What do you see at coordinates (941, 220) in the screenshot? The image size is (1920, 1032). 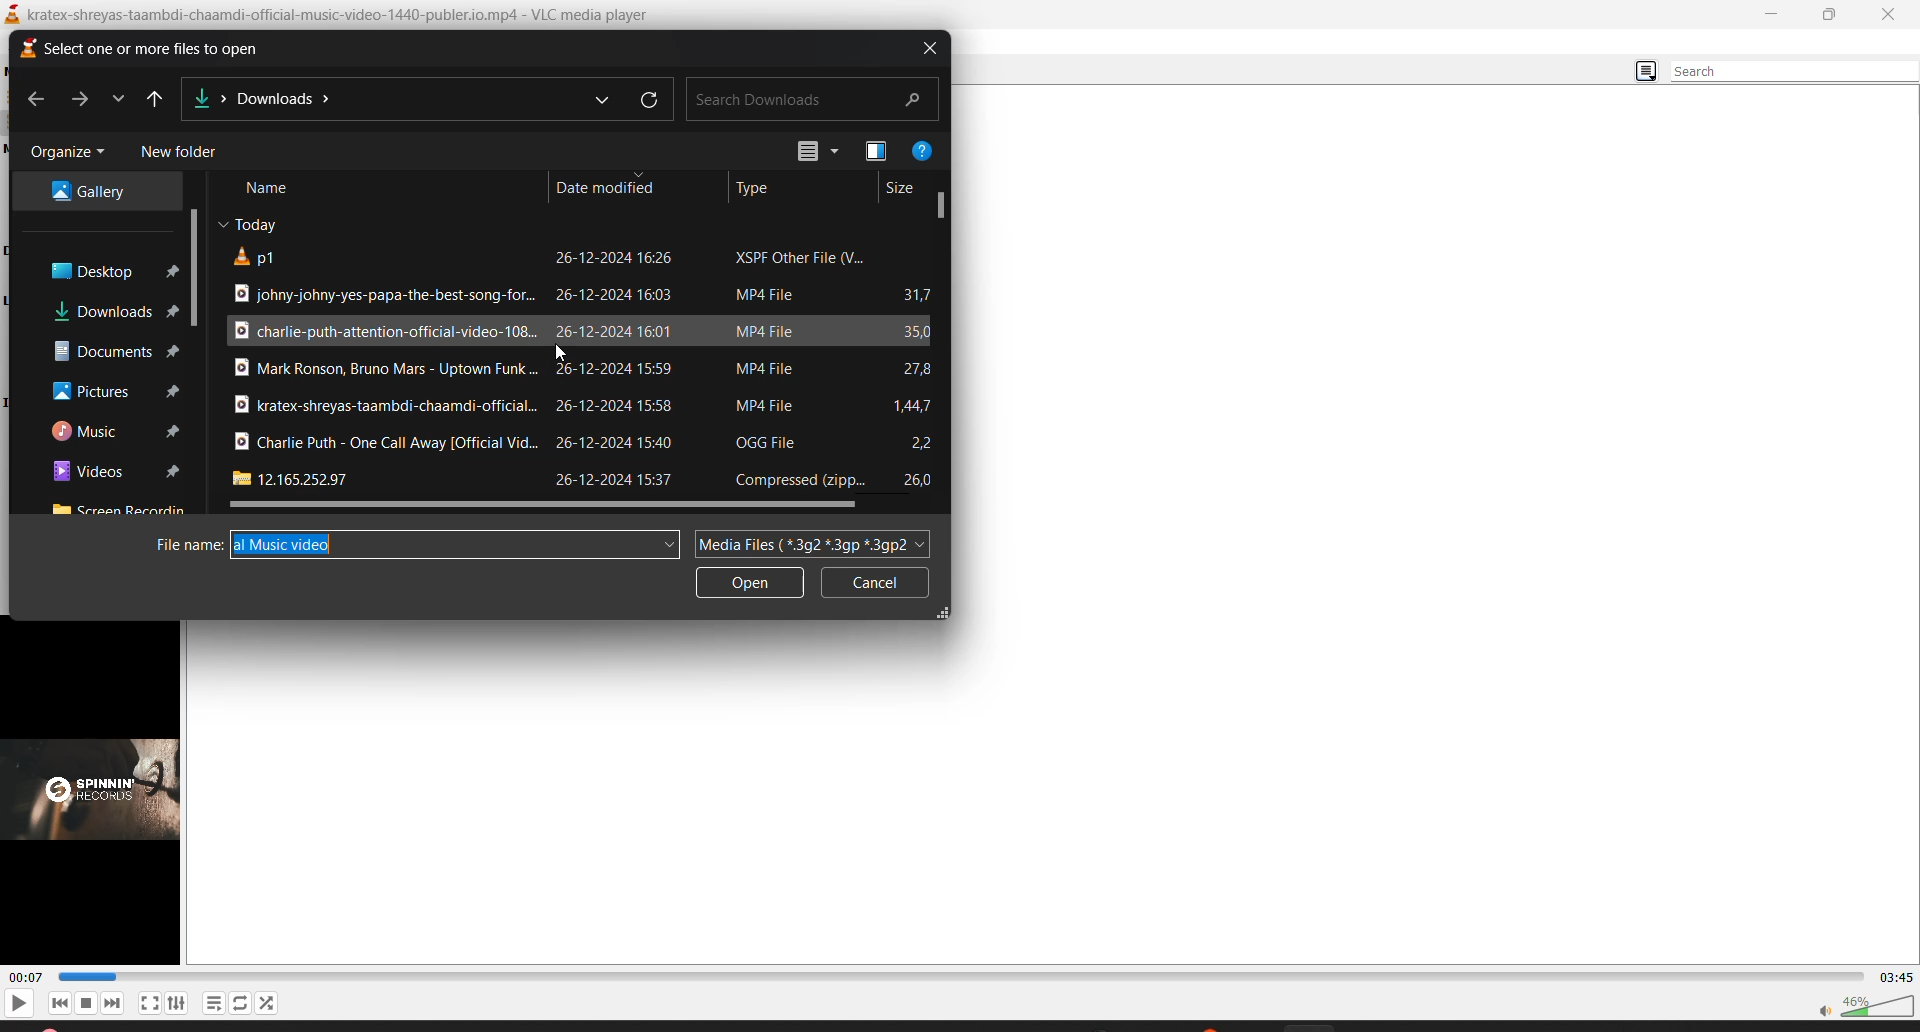 I see `vertical scroll bar` at bounding box center [941, 220].